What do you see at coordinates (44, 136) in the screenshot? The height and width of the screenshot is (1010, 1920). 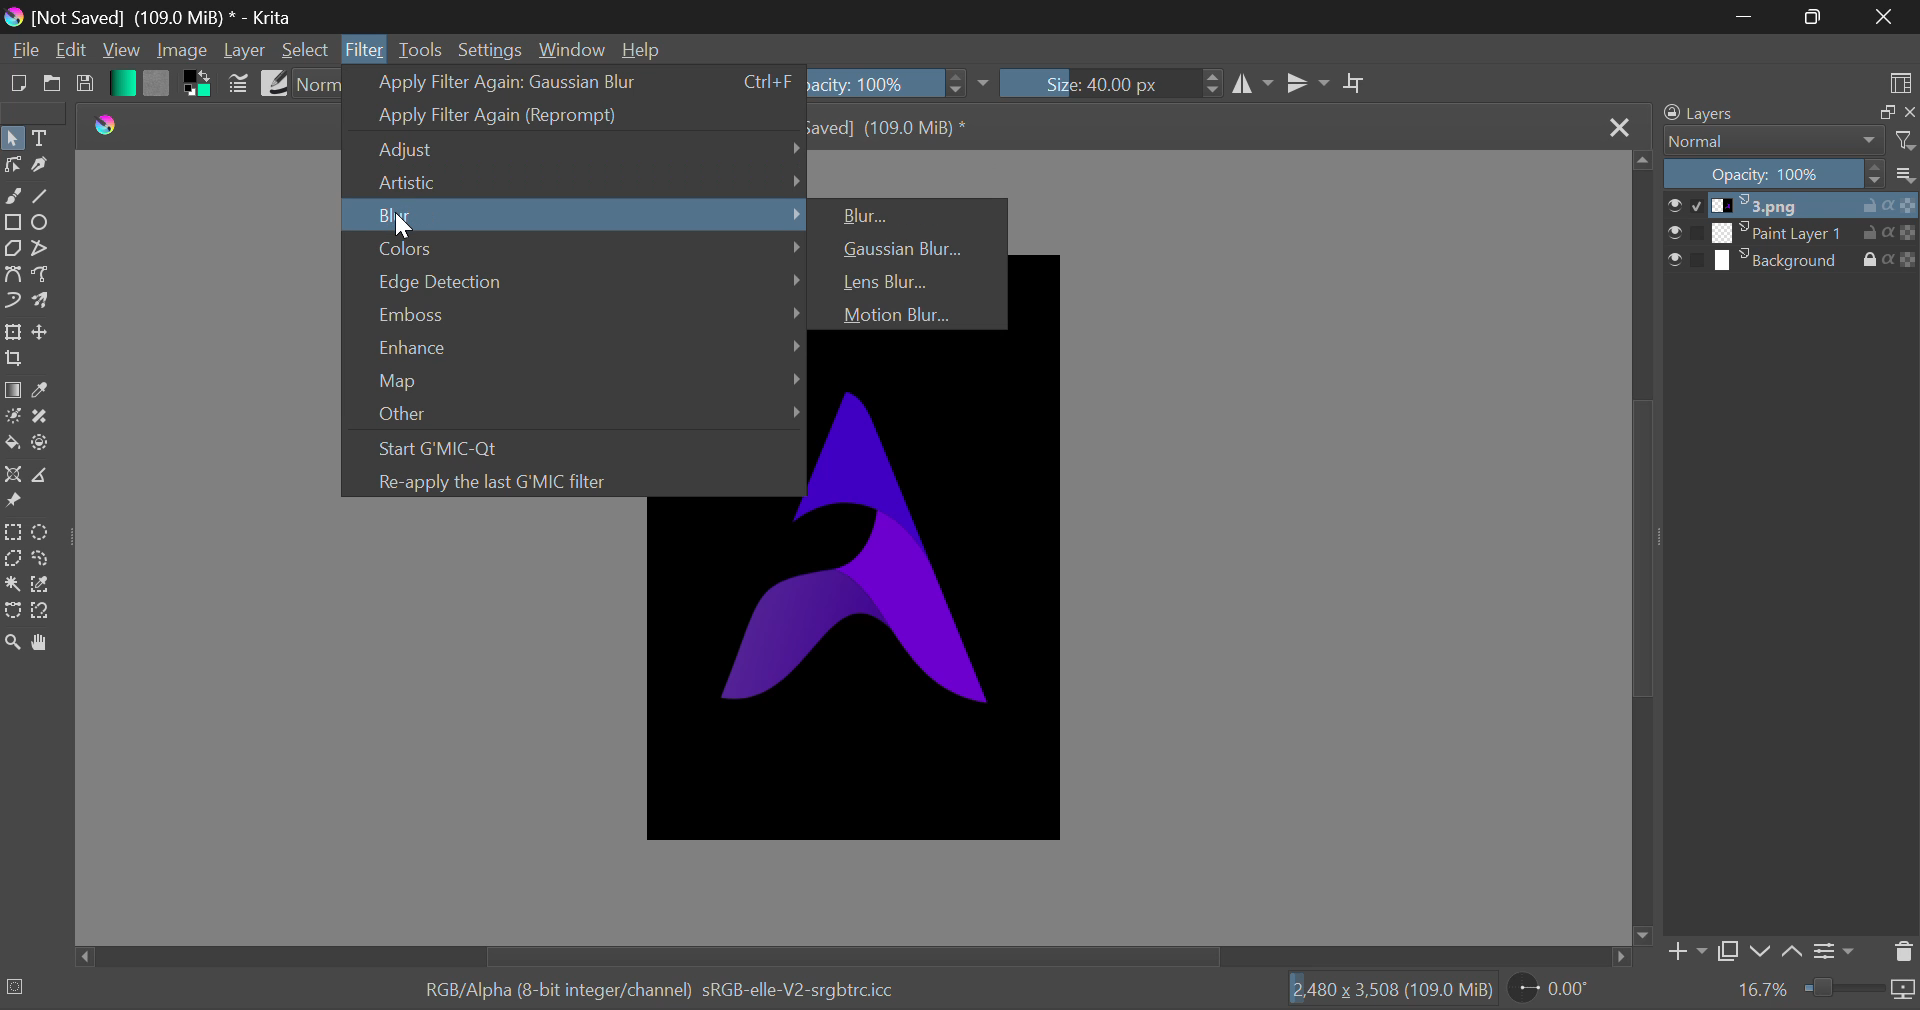 I see `Text` at bounding box center [44, 136].